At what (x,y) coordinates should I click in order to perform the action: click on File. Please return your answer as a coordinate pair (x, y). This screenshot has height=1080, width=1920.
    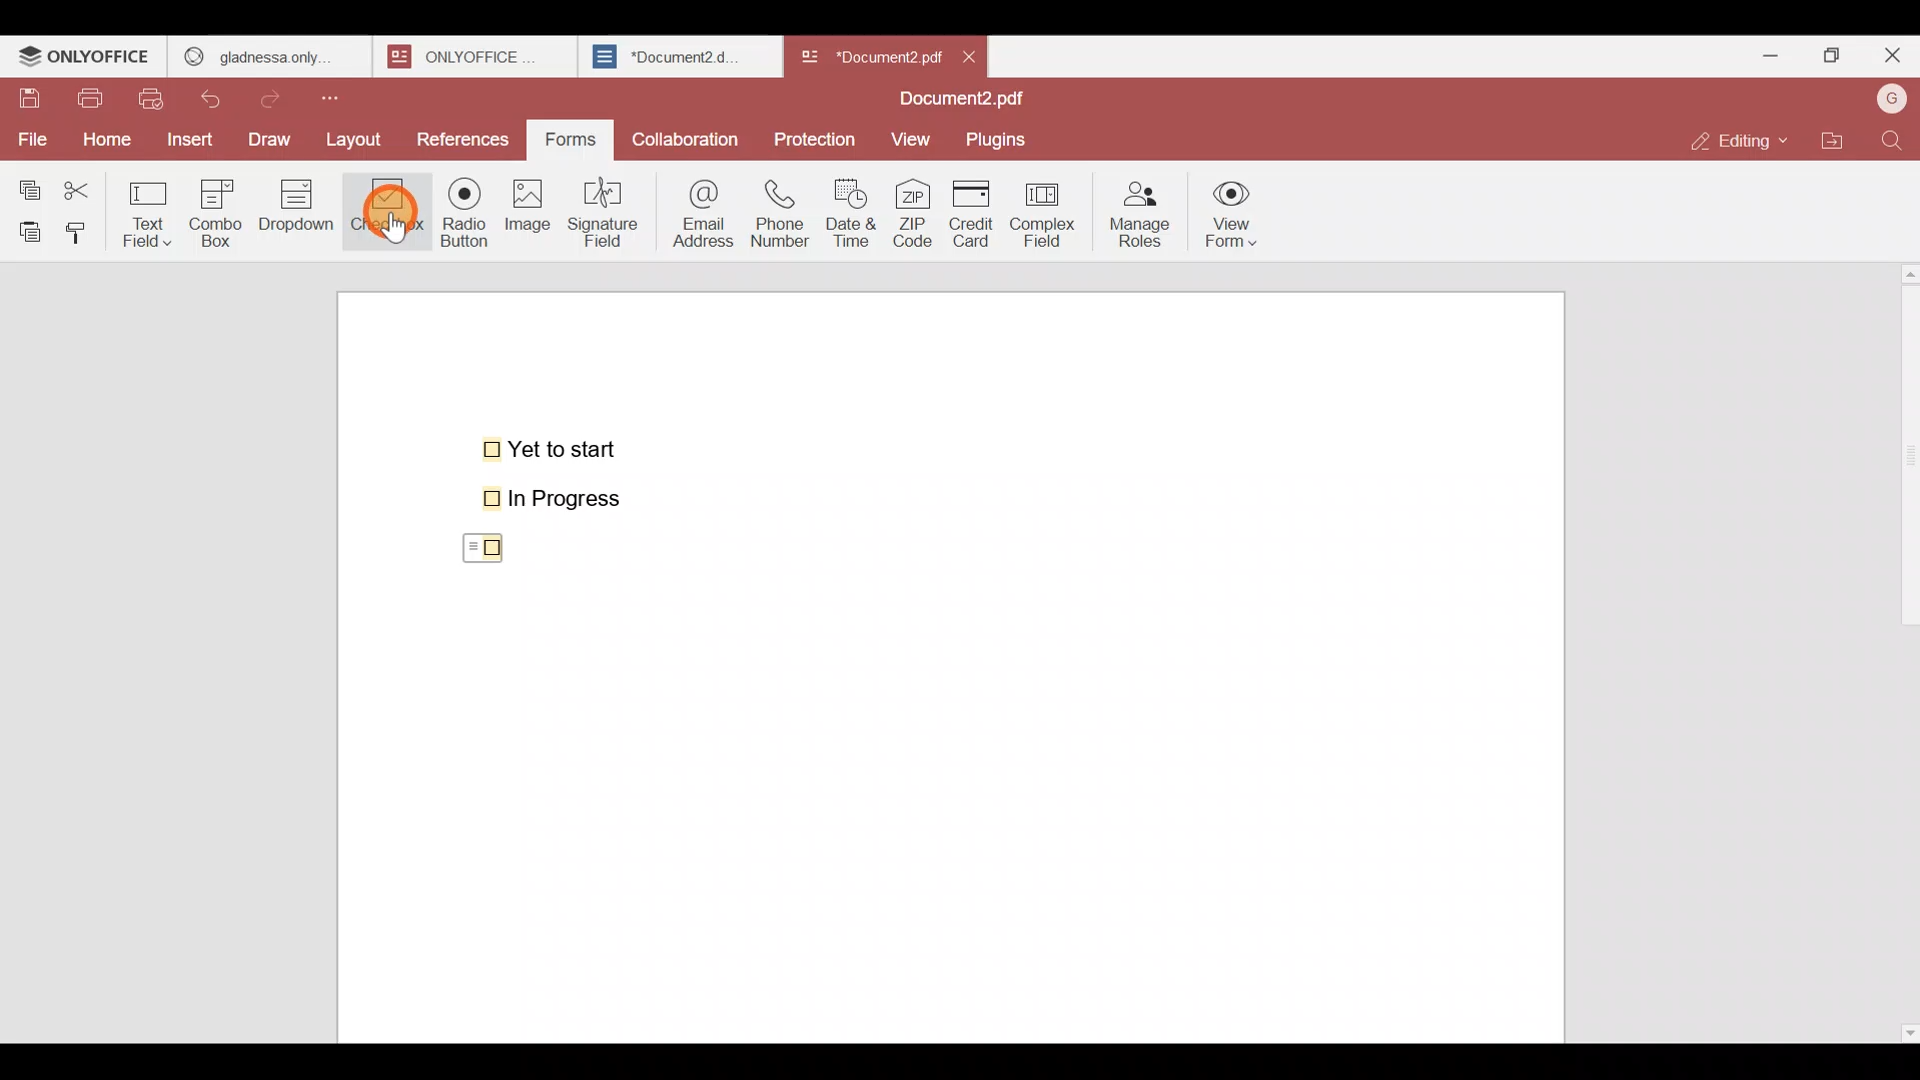
    Looking at the image, I should click on (32, 137).